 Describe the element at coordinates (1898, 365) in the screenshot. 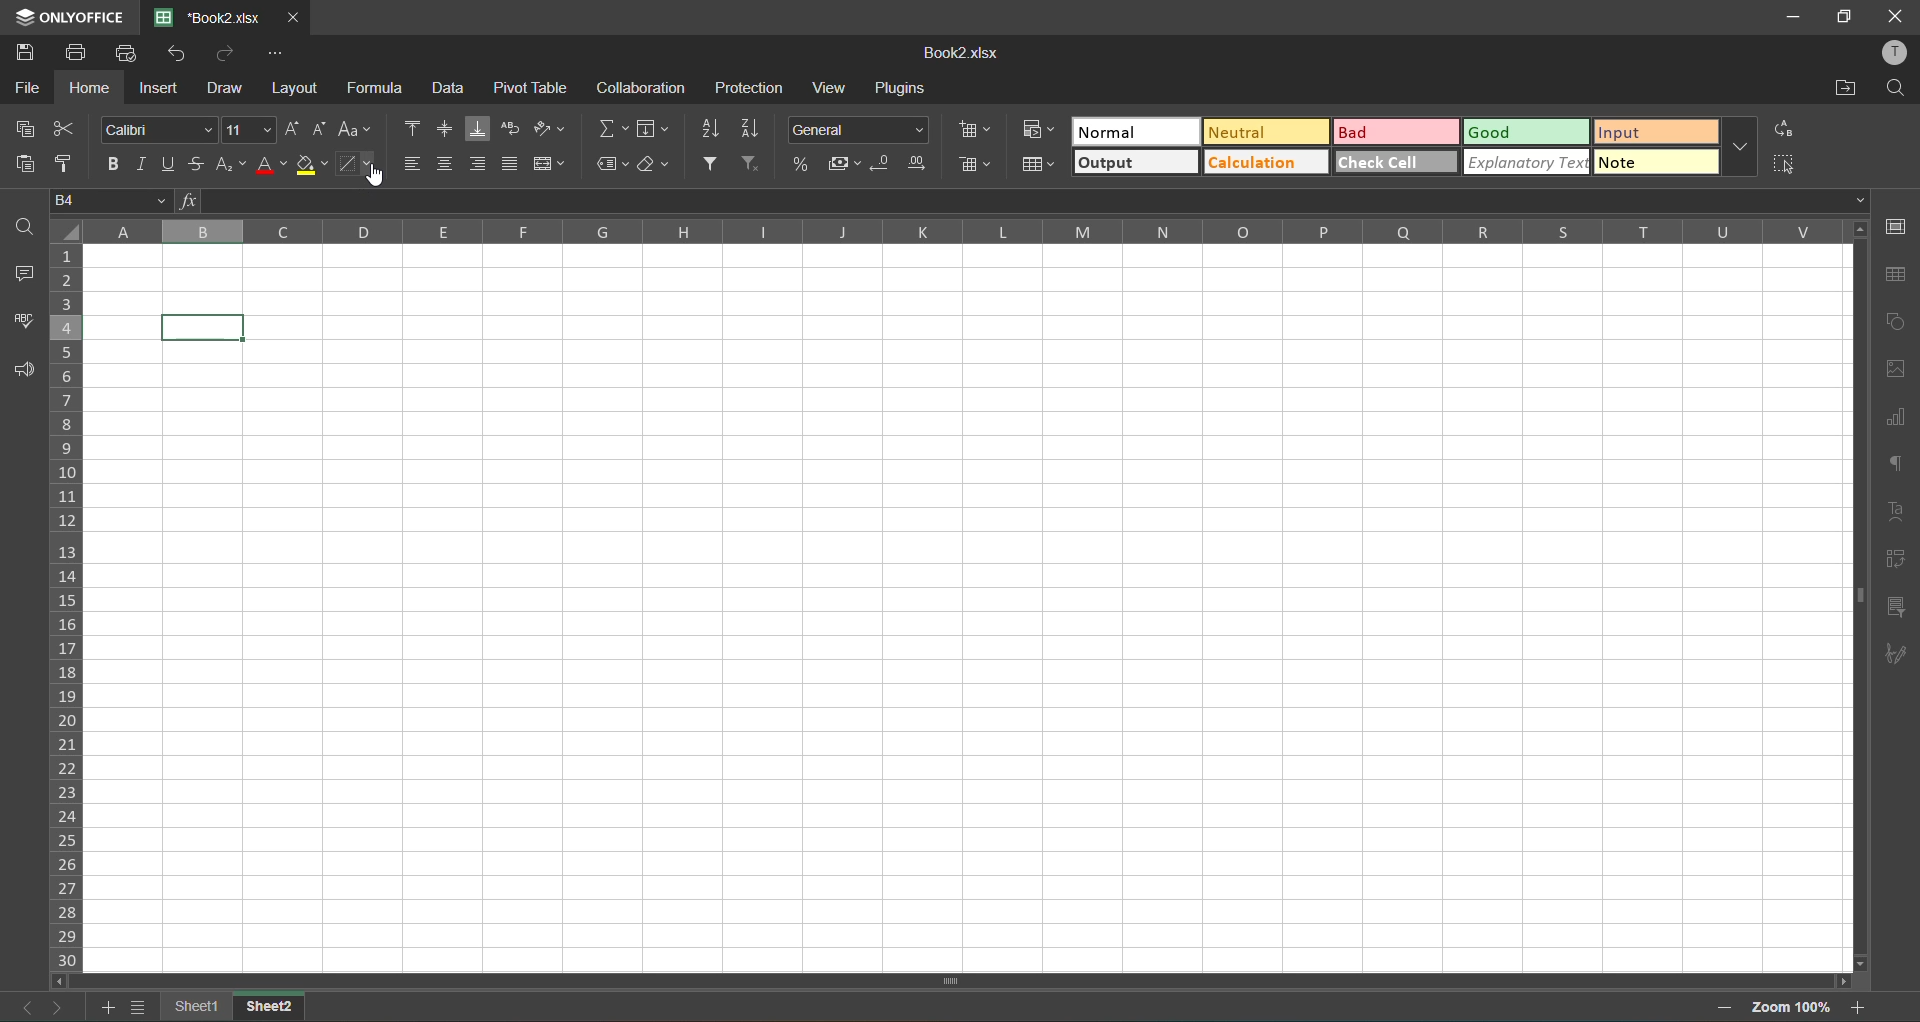

I see `images` at that location.